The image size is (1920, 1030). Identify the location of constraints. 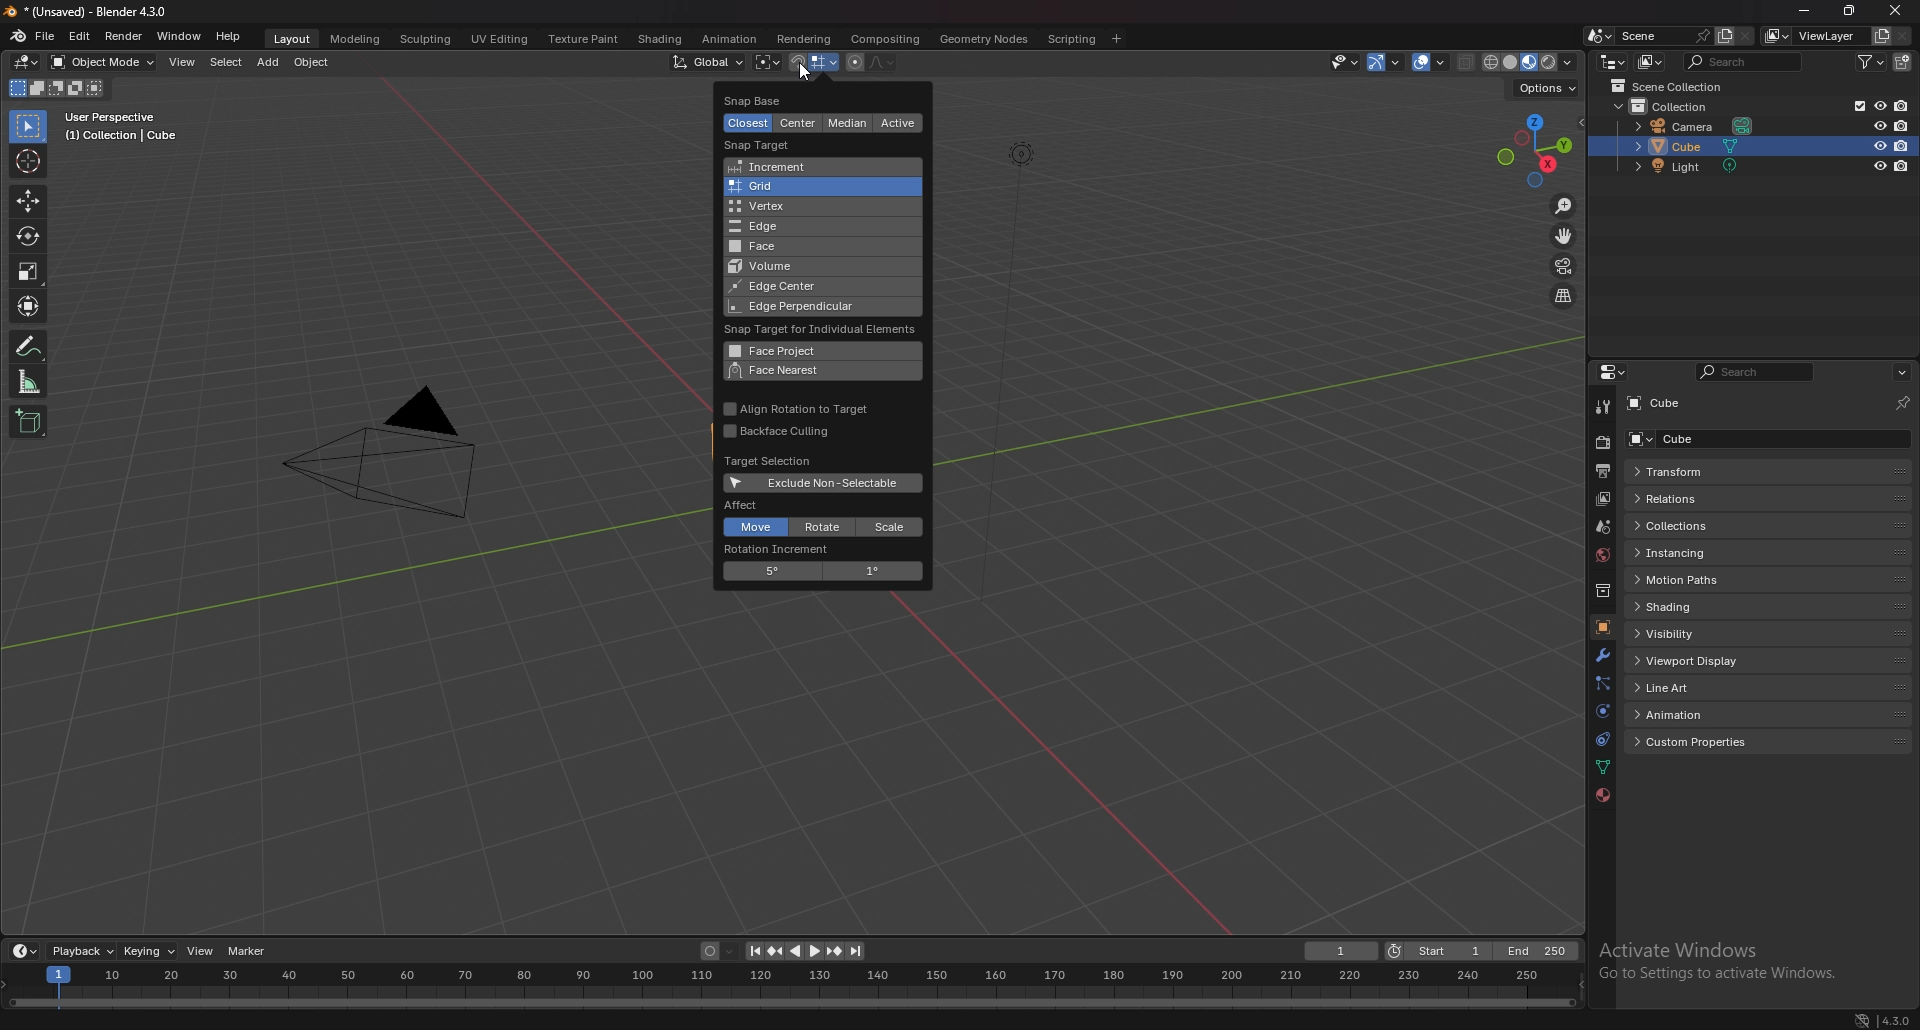
(1602, 738).